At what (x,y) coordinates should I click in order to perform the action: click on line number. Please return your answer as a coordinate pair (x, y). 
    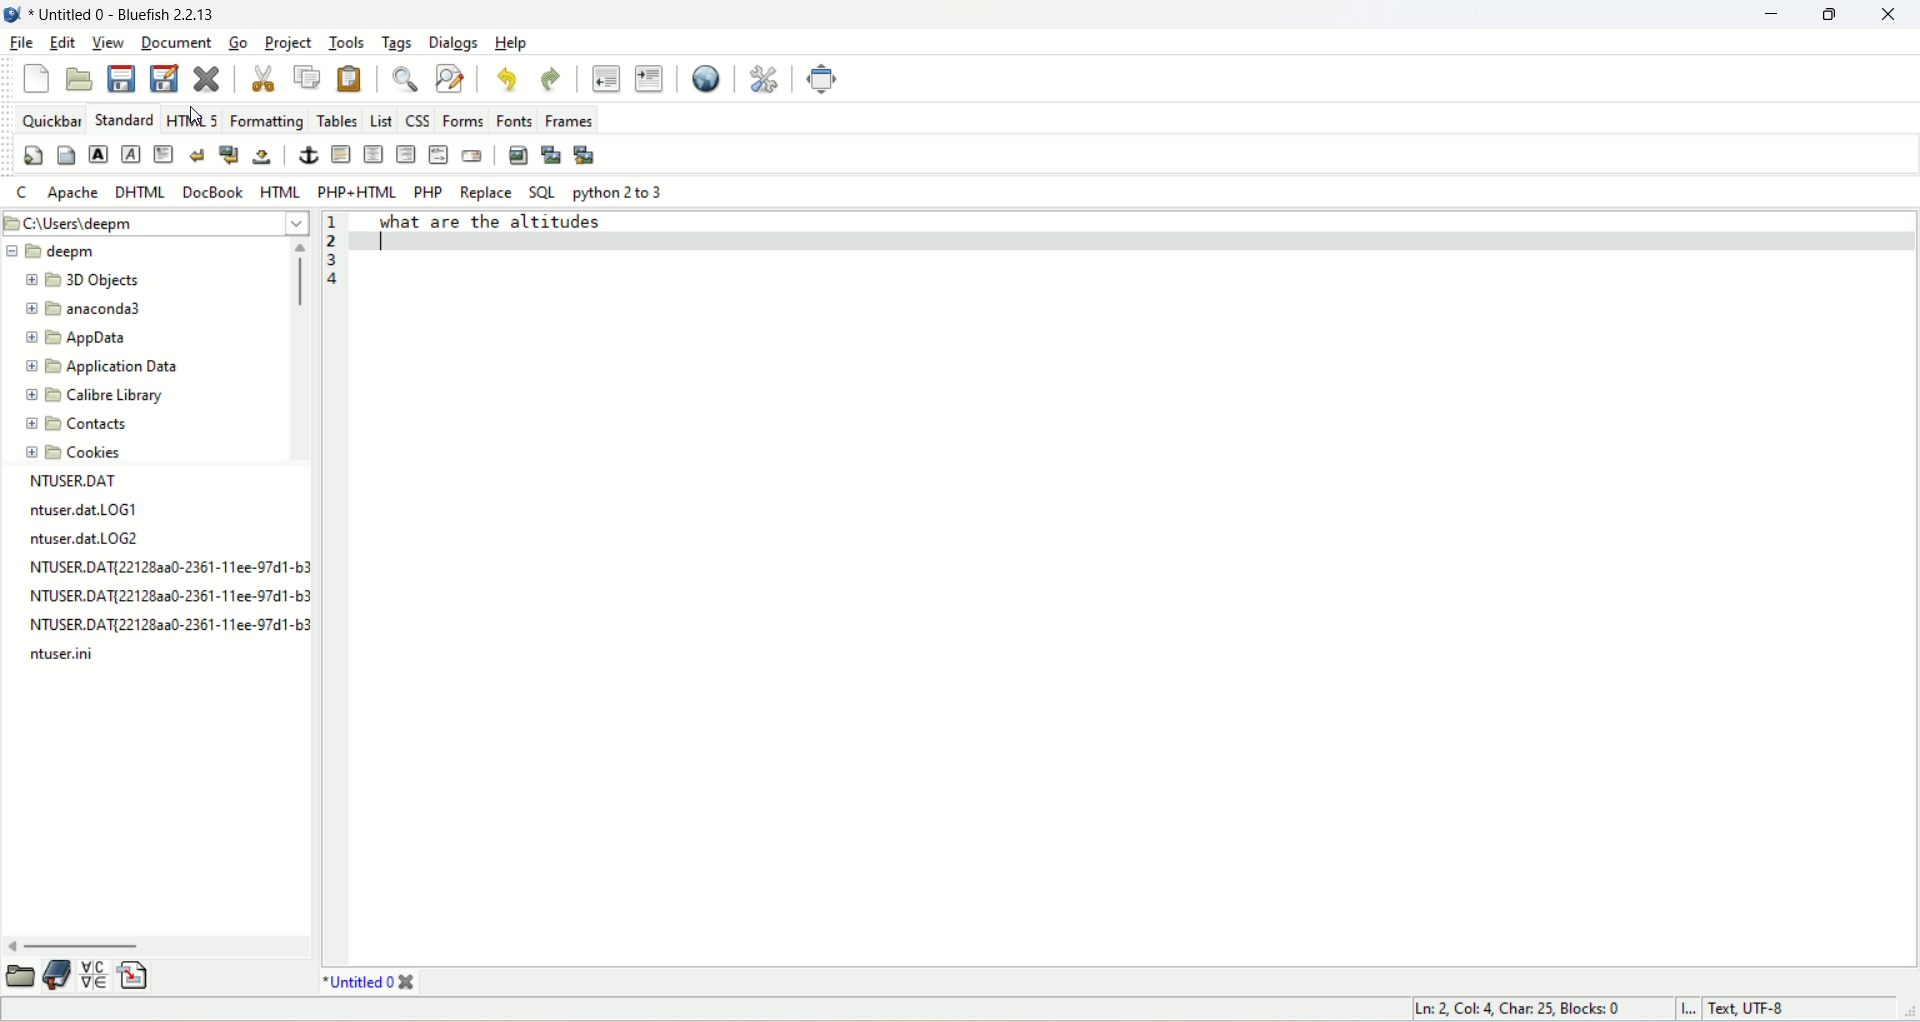
    Looking at the image, I should click on (335, 244).